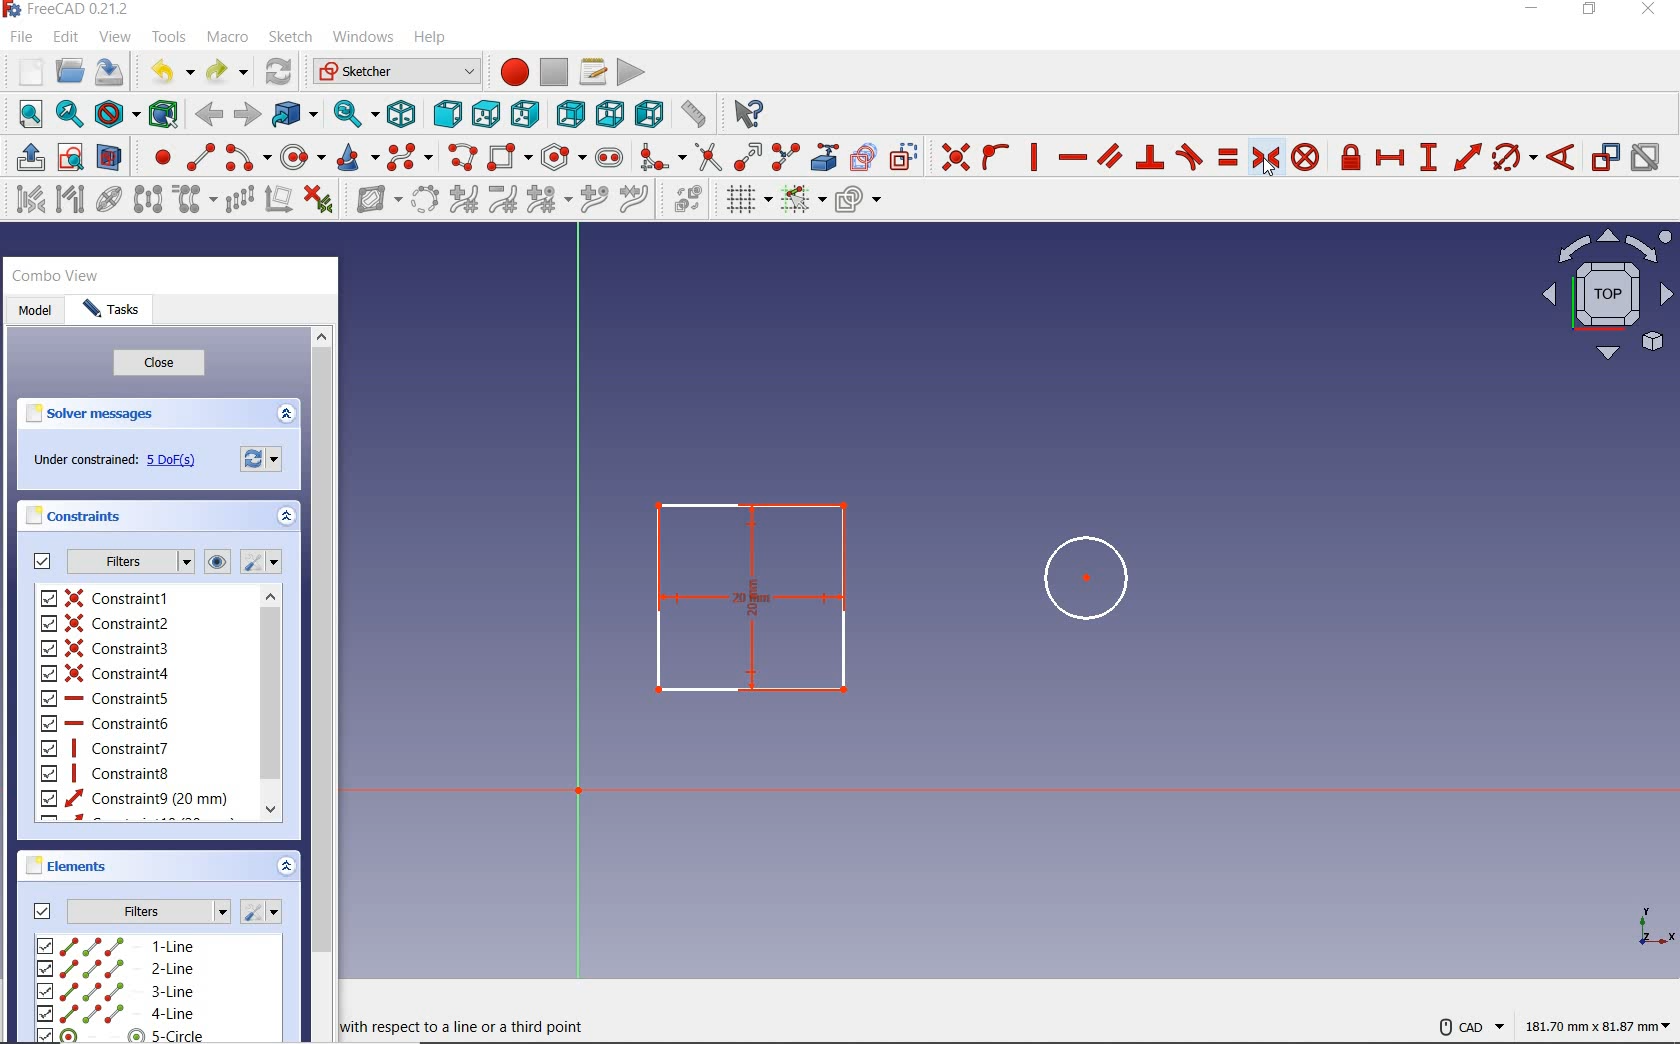  I want to click on stop macro recording, so click(555, 71).